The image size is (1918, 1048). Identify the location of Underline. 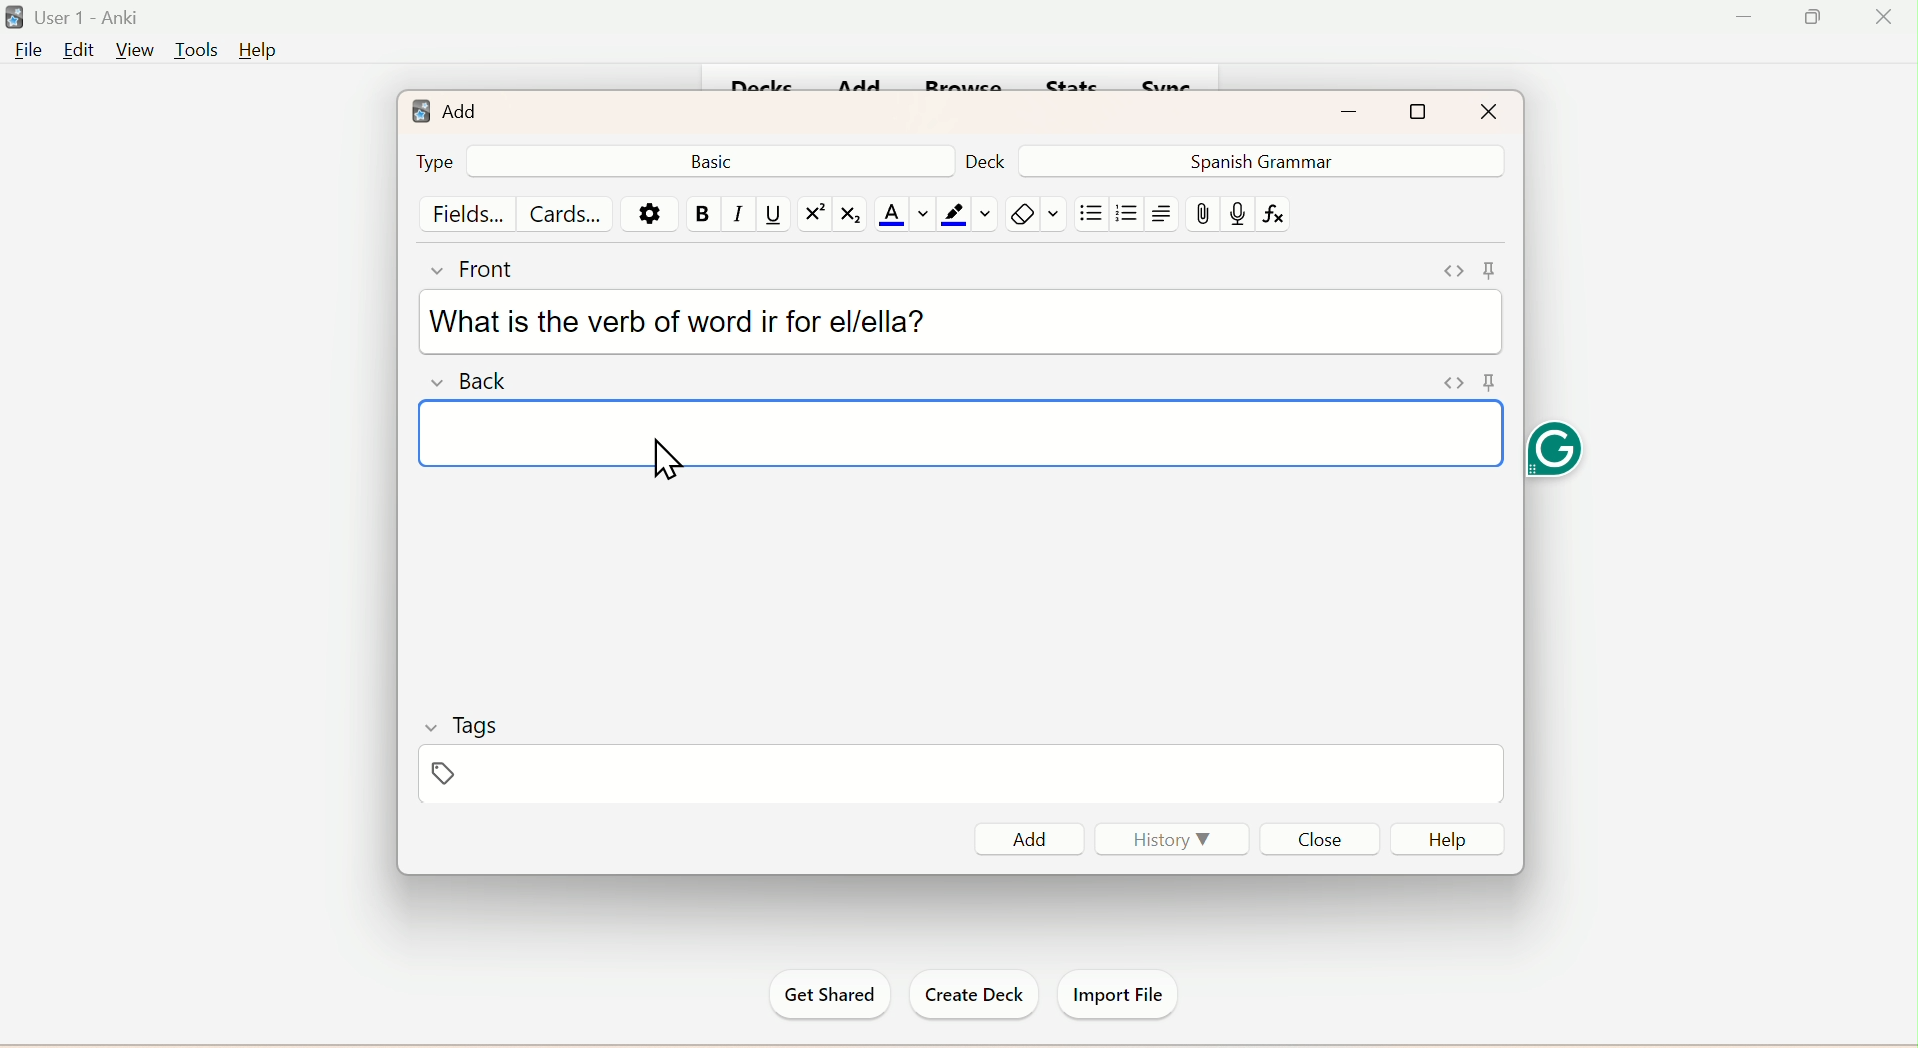
(774, 215).